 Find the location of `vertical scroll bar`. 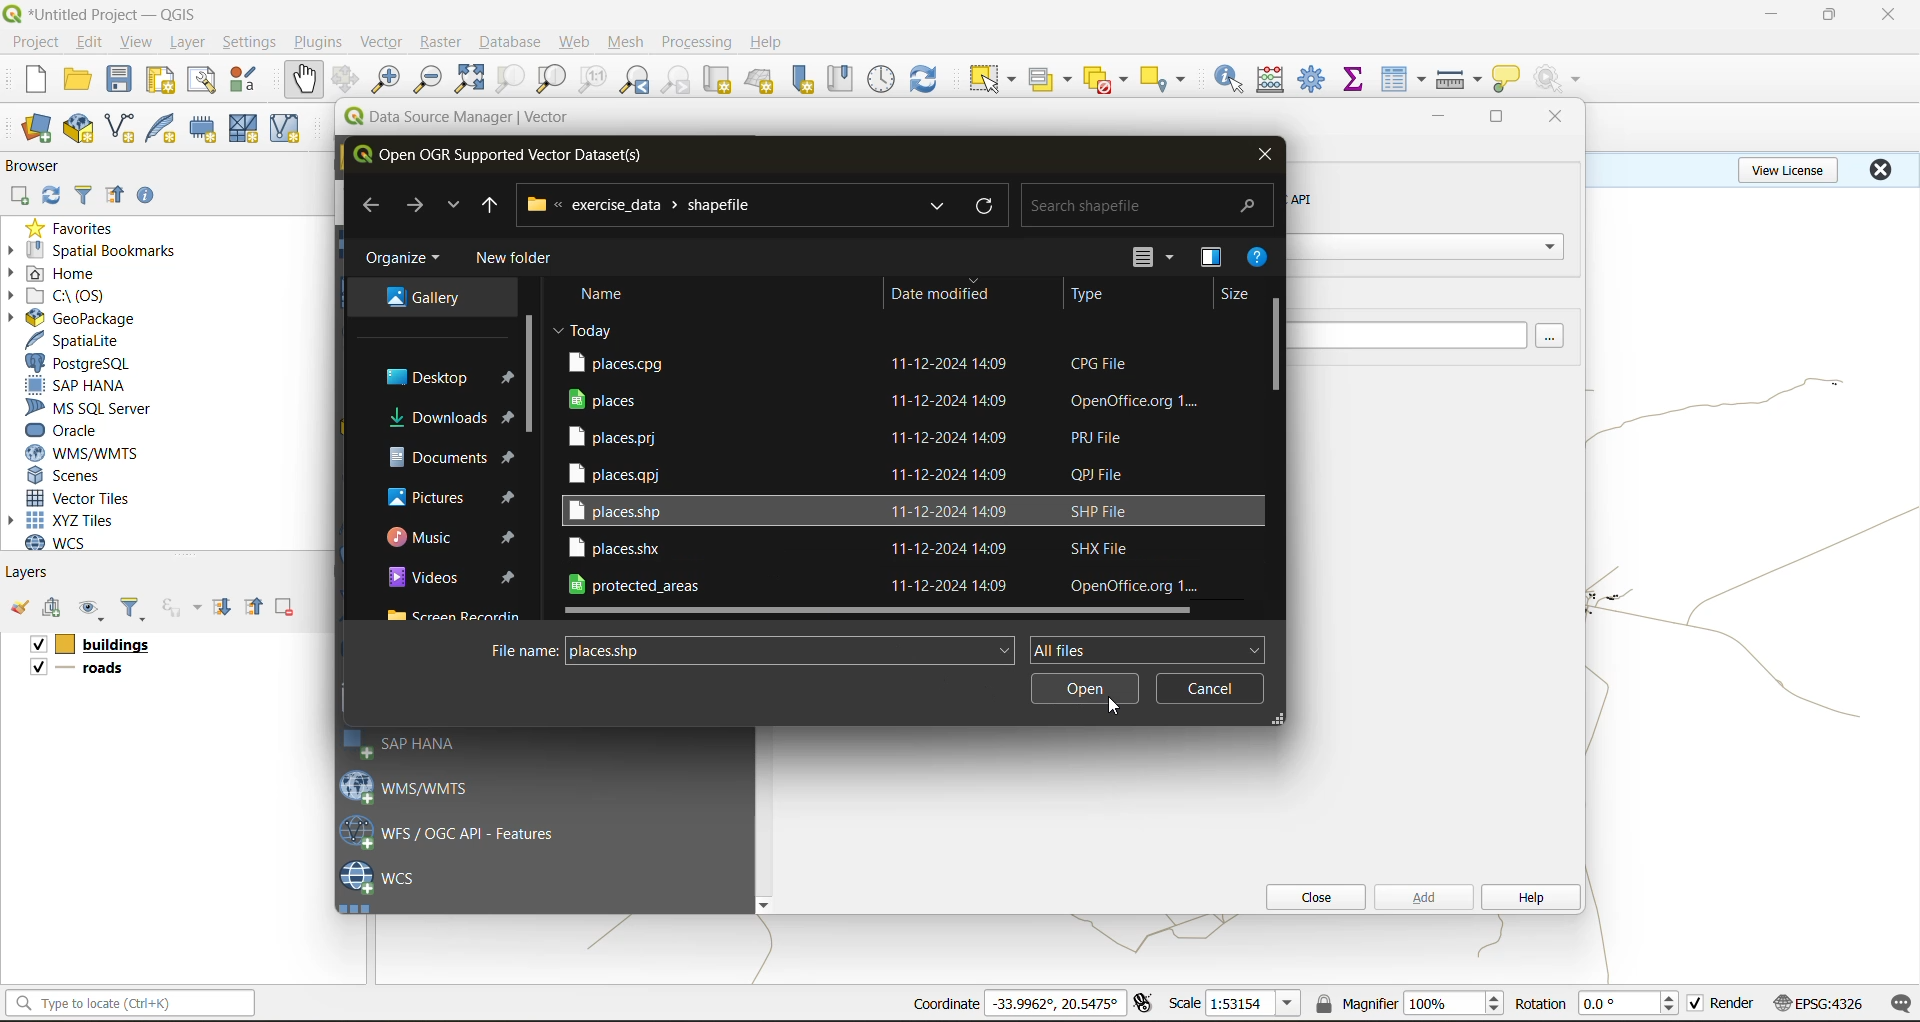

vertical scroll bar is located at coordinates (1277, 343).